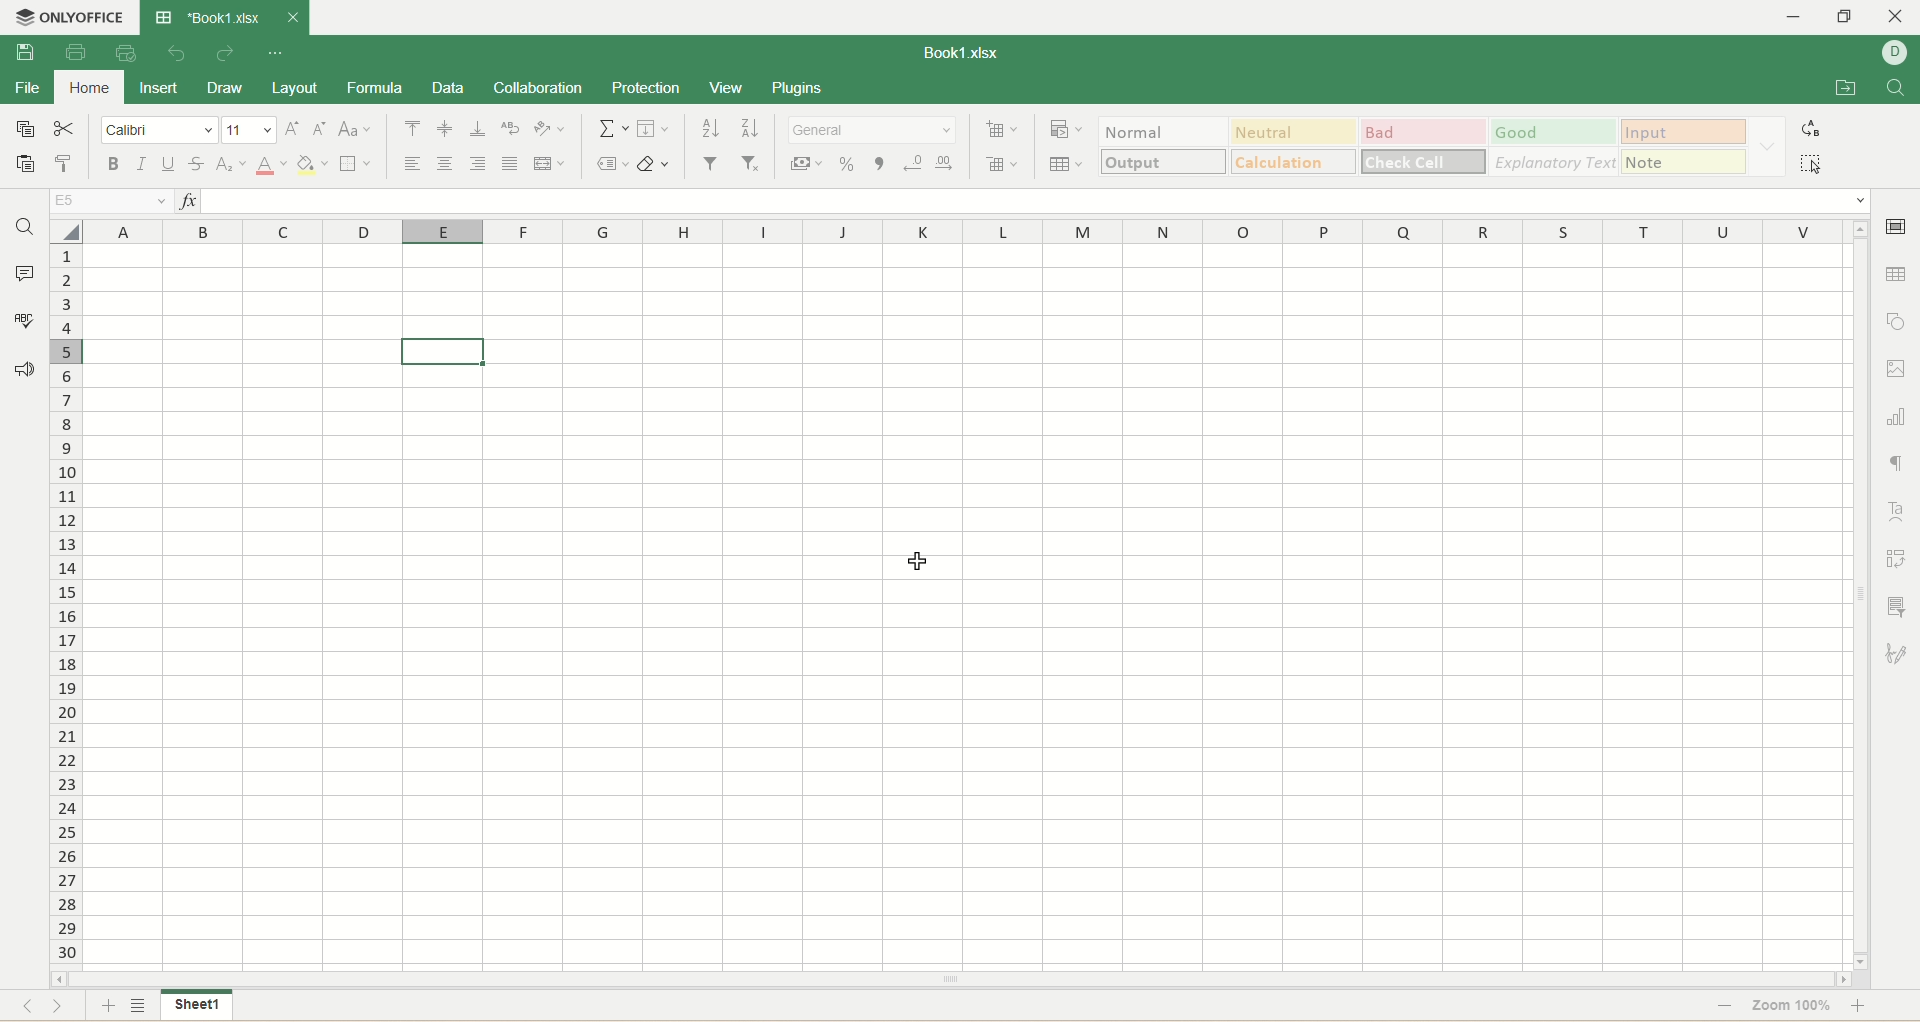  I want to click on named ranges, so click(612, 163).